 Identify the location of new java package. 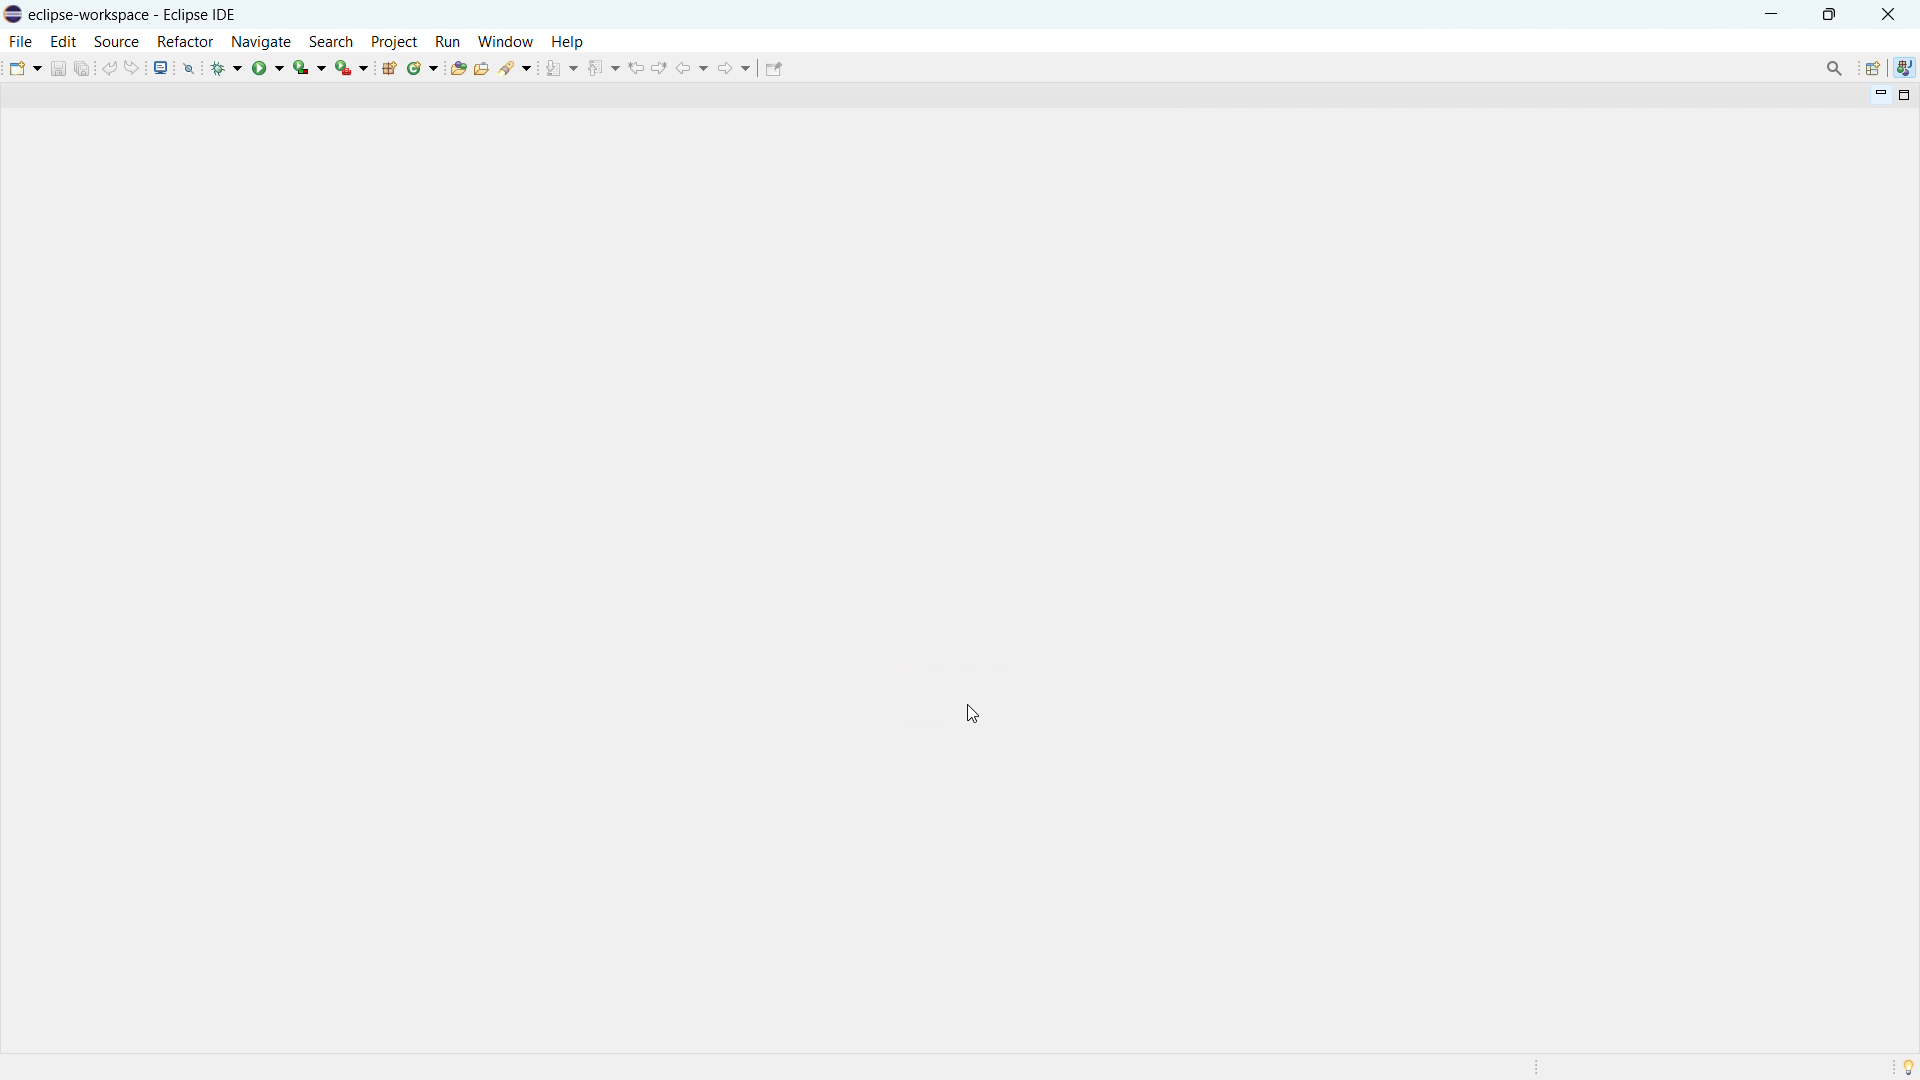
(389, 68).